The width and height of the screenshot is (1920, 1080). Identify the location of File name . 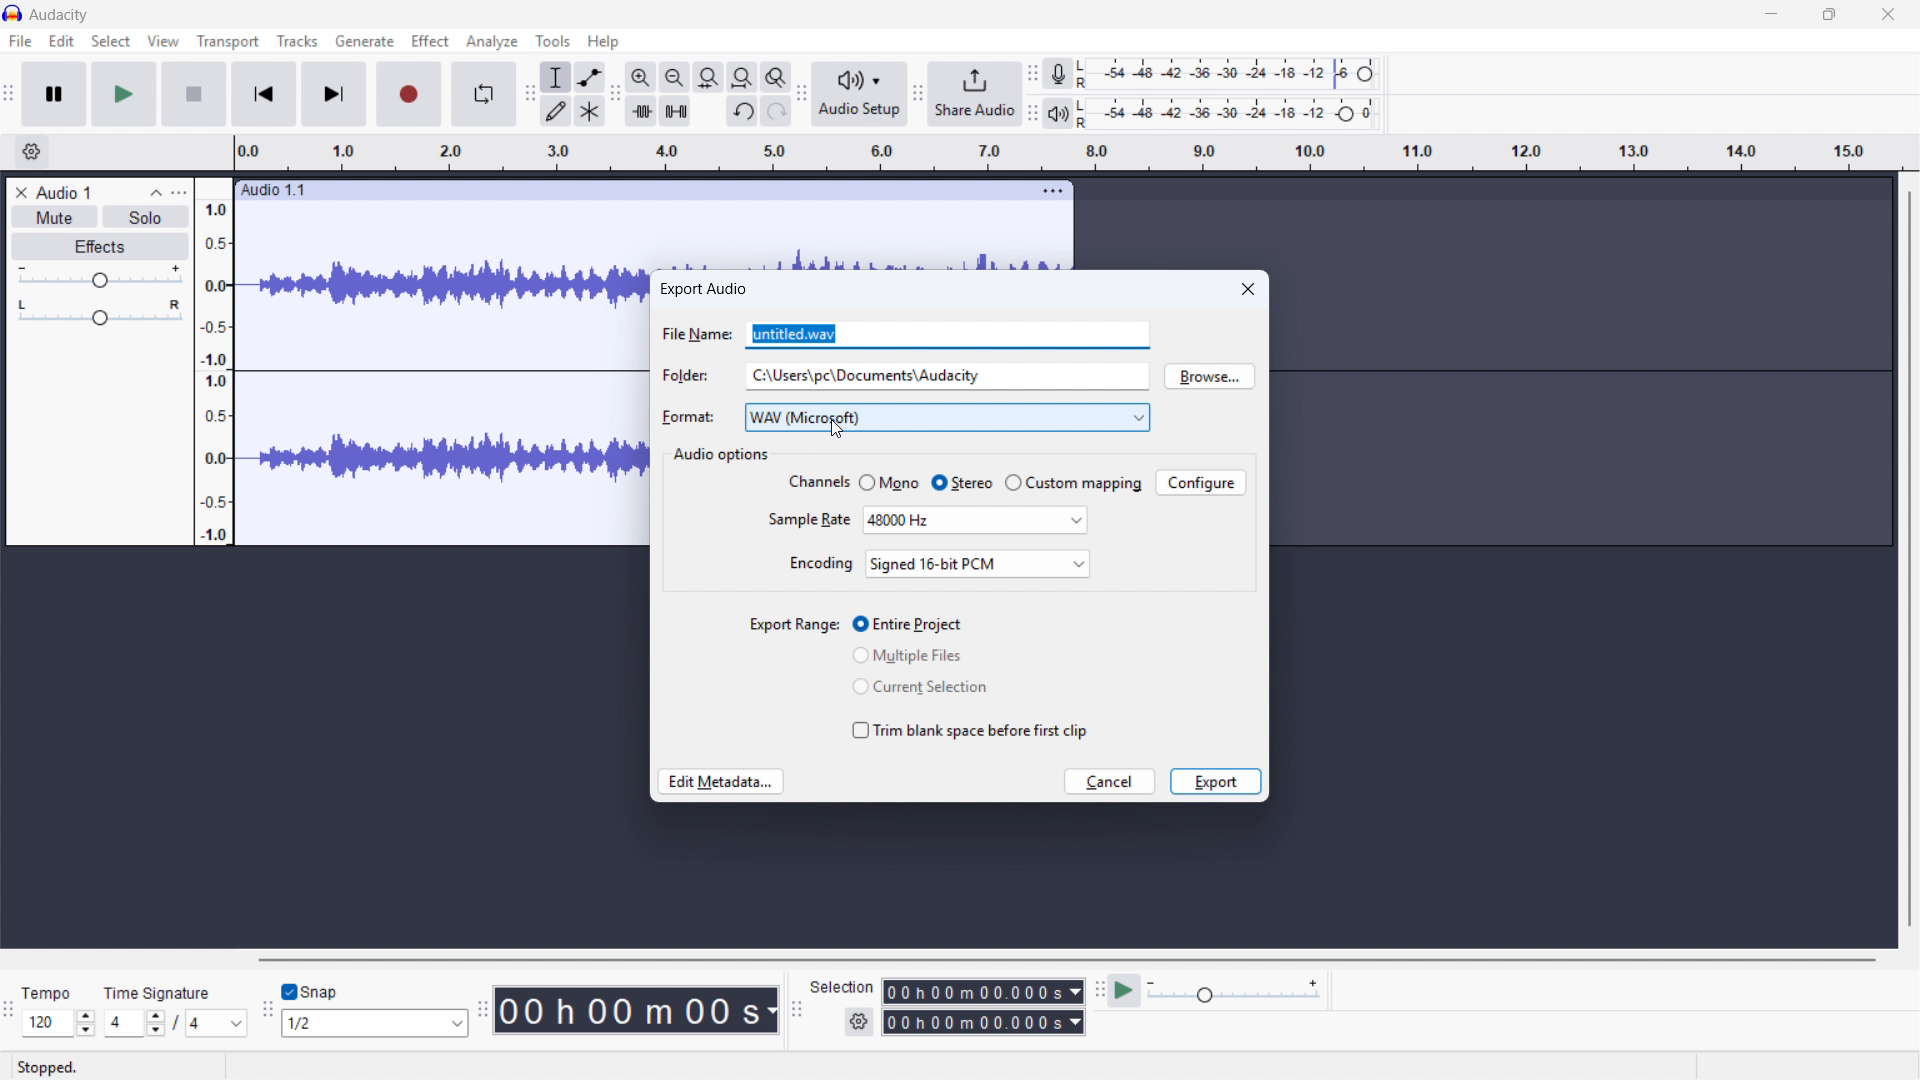
(948, 334).